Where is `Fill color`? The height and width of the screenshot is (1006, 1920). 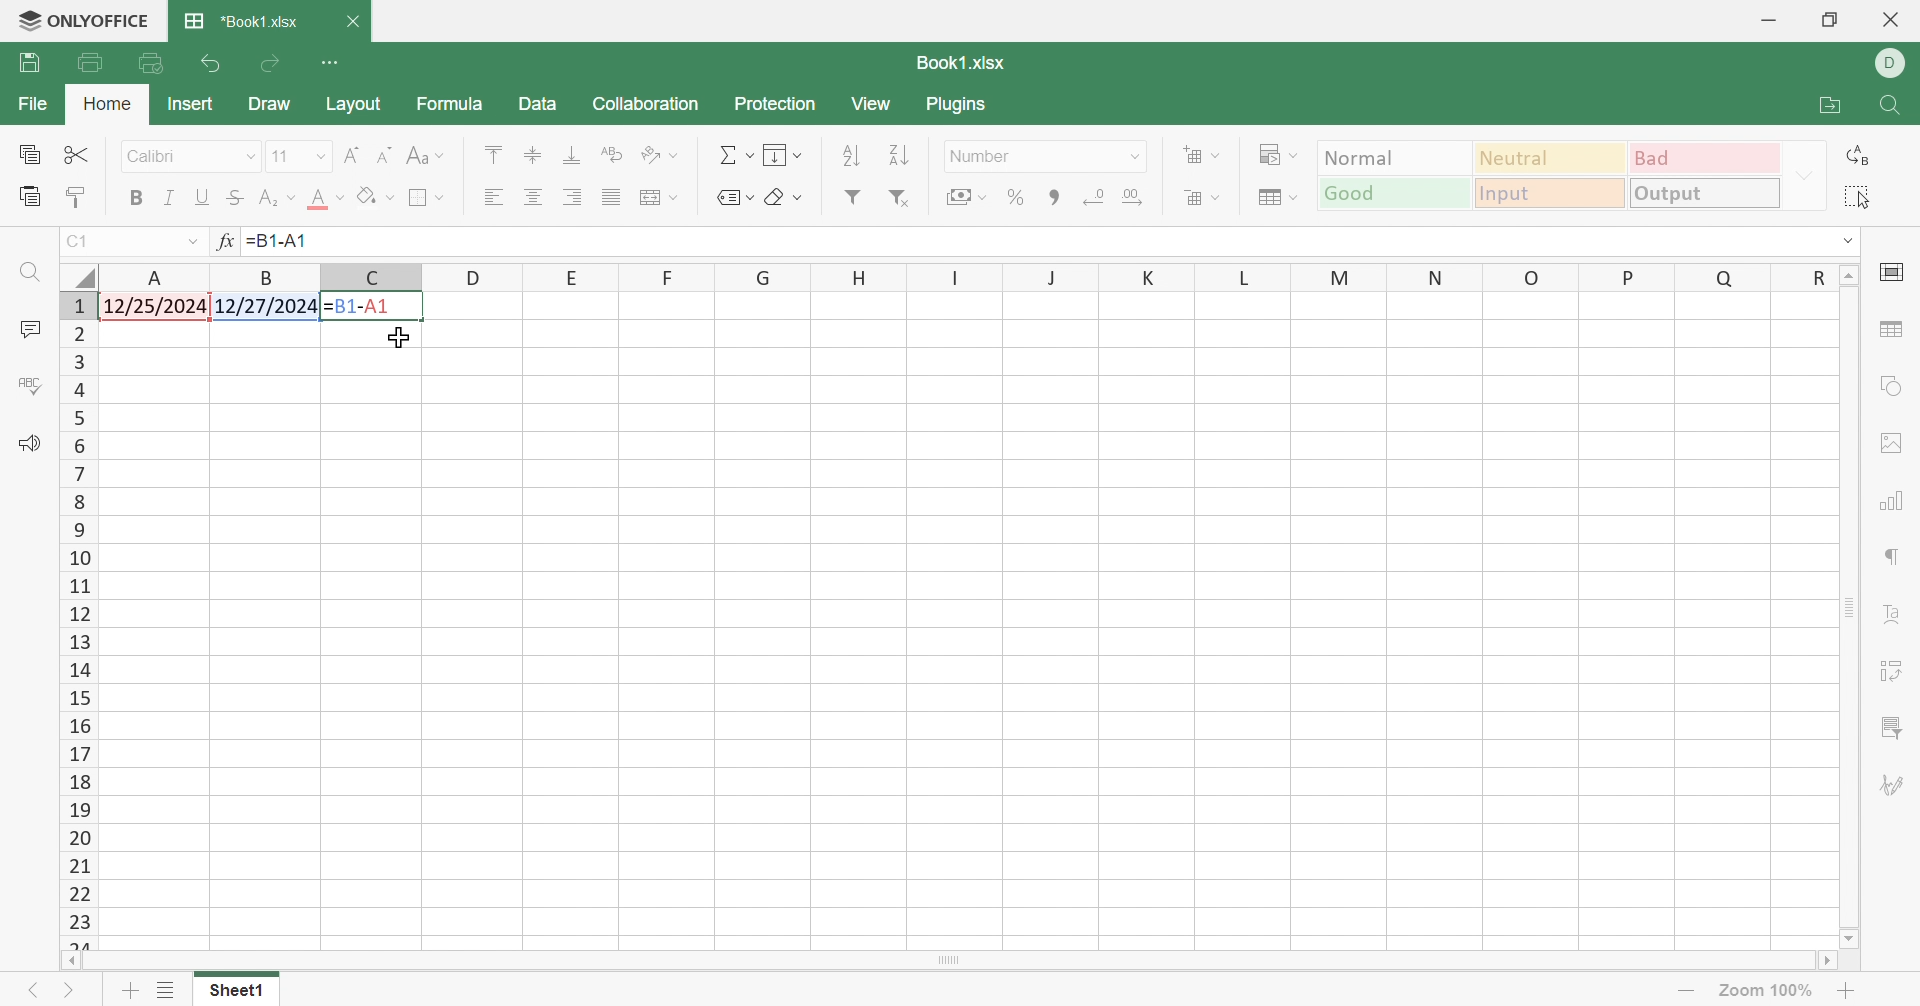 Fill color is located at coordinates (327, 200).